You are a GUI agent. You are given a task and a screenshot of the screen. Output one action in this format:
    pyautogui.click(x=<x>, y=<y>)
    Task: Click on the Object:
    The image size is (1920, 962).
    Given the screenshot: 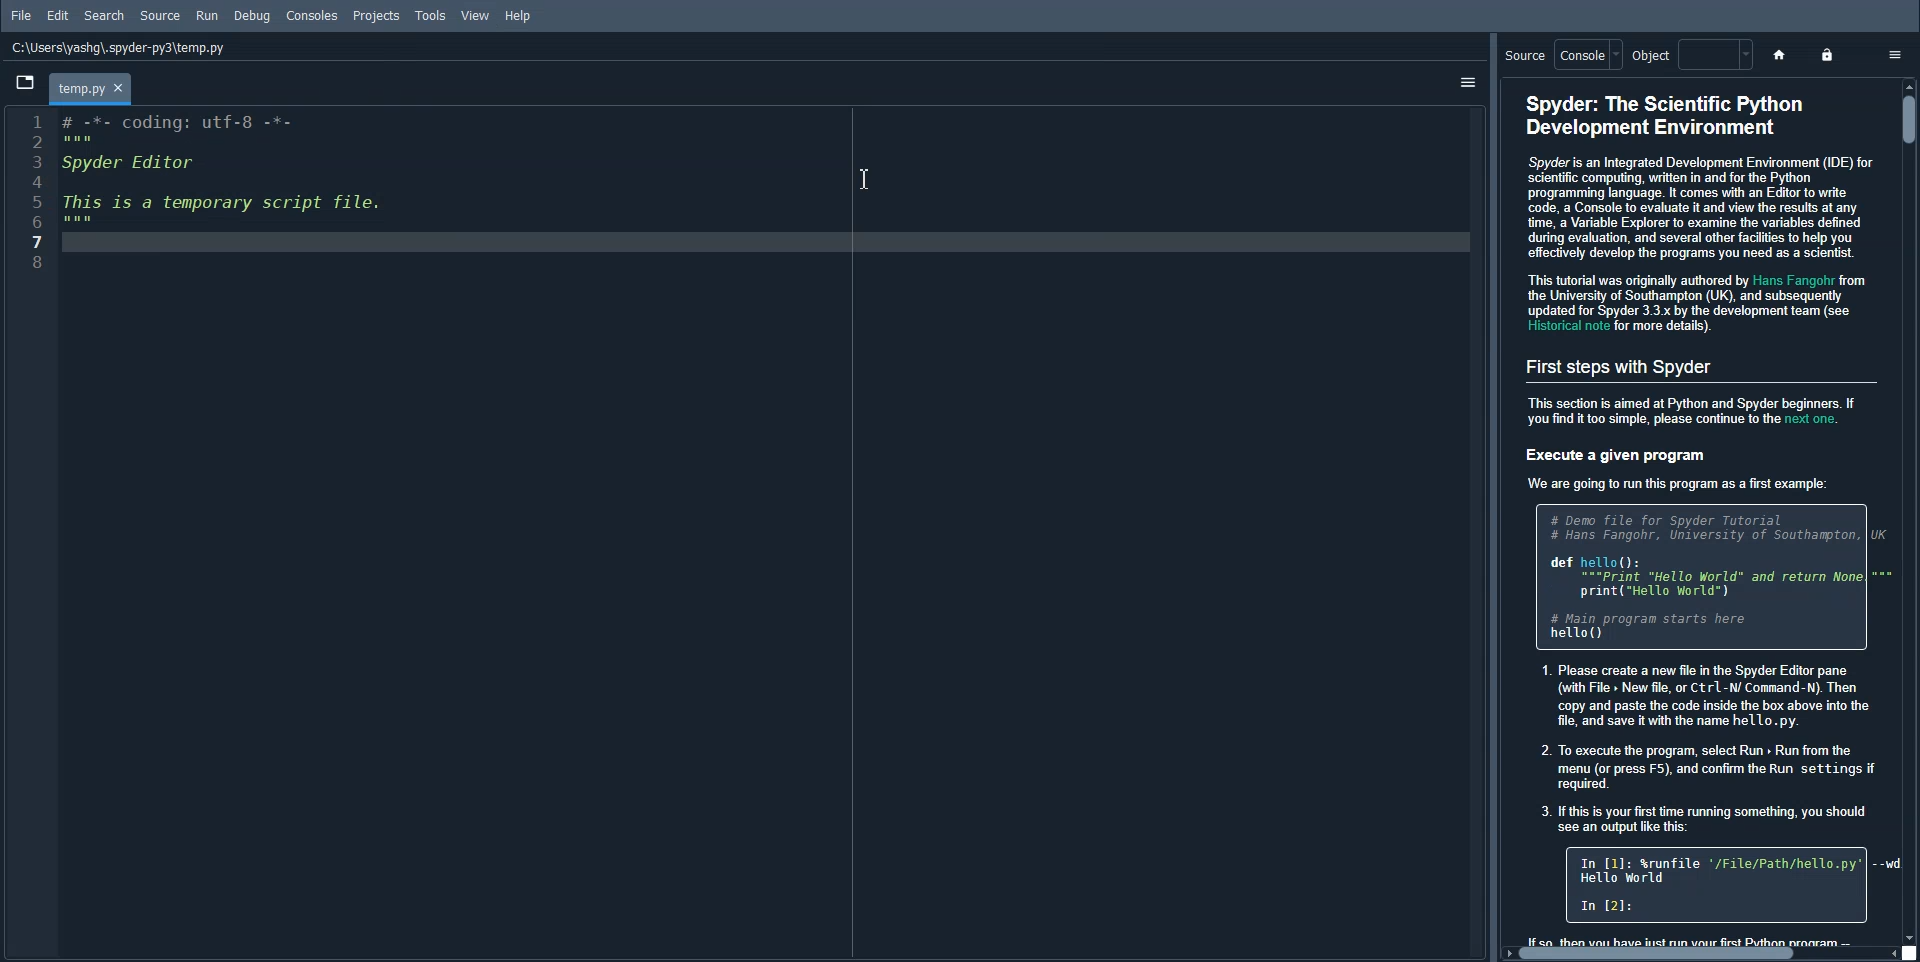 What is the action you would take?
    pyautogui.click(x=1688, y=55)
    